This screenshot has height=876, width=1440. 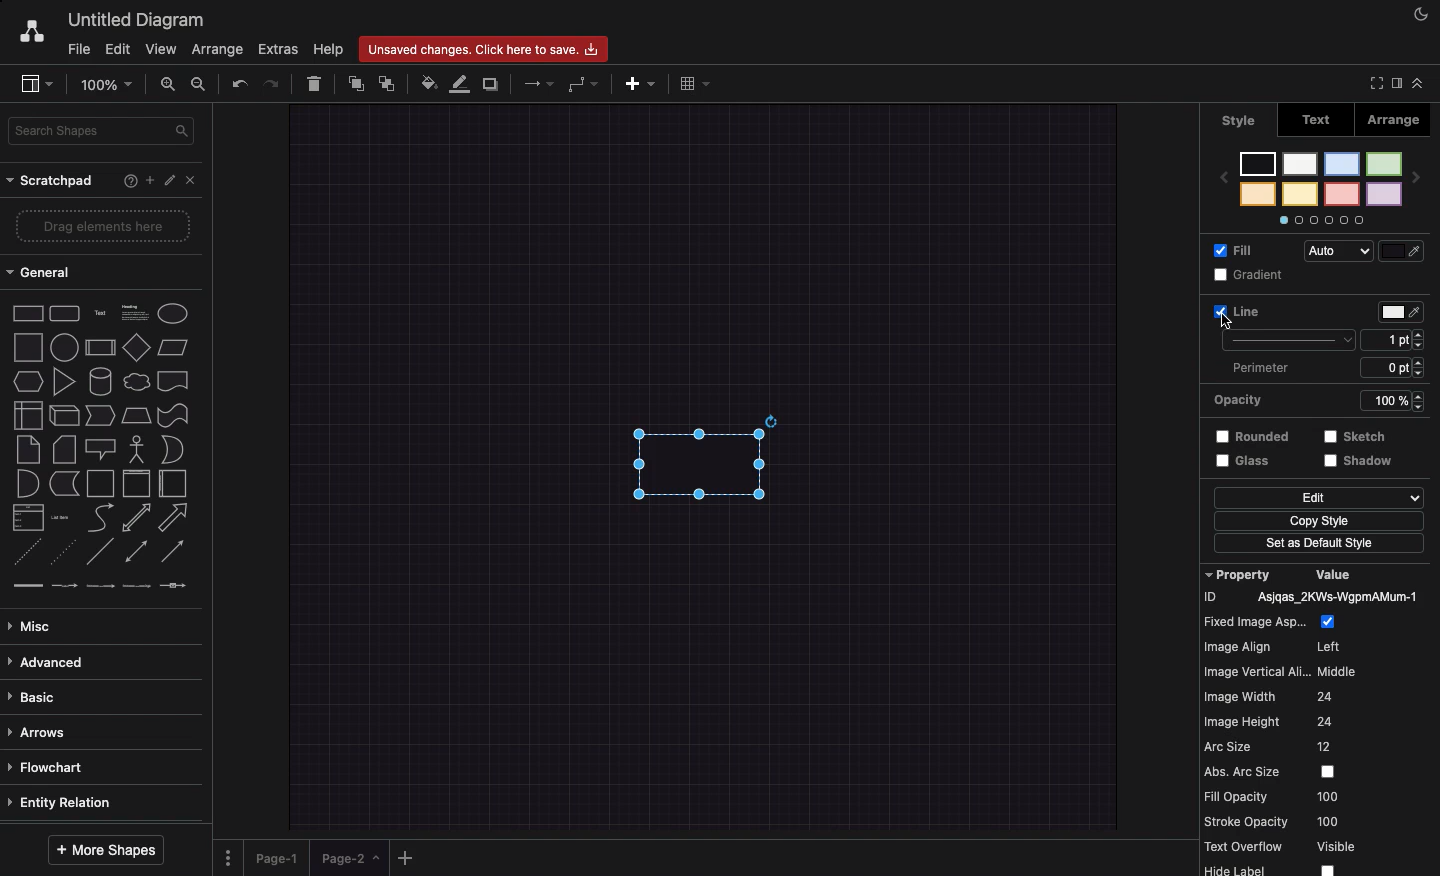 I want to click on Styles, so click(x=1321, y=186).